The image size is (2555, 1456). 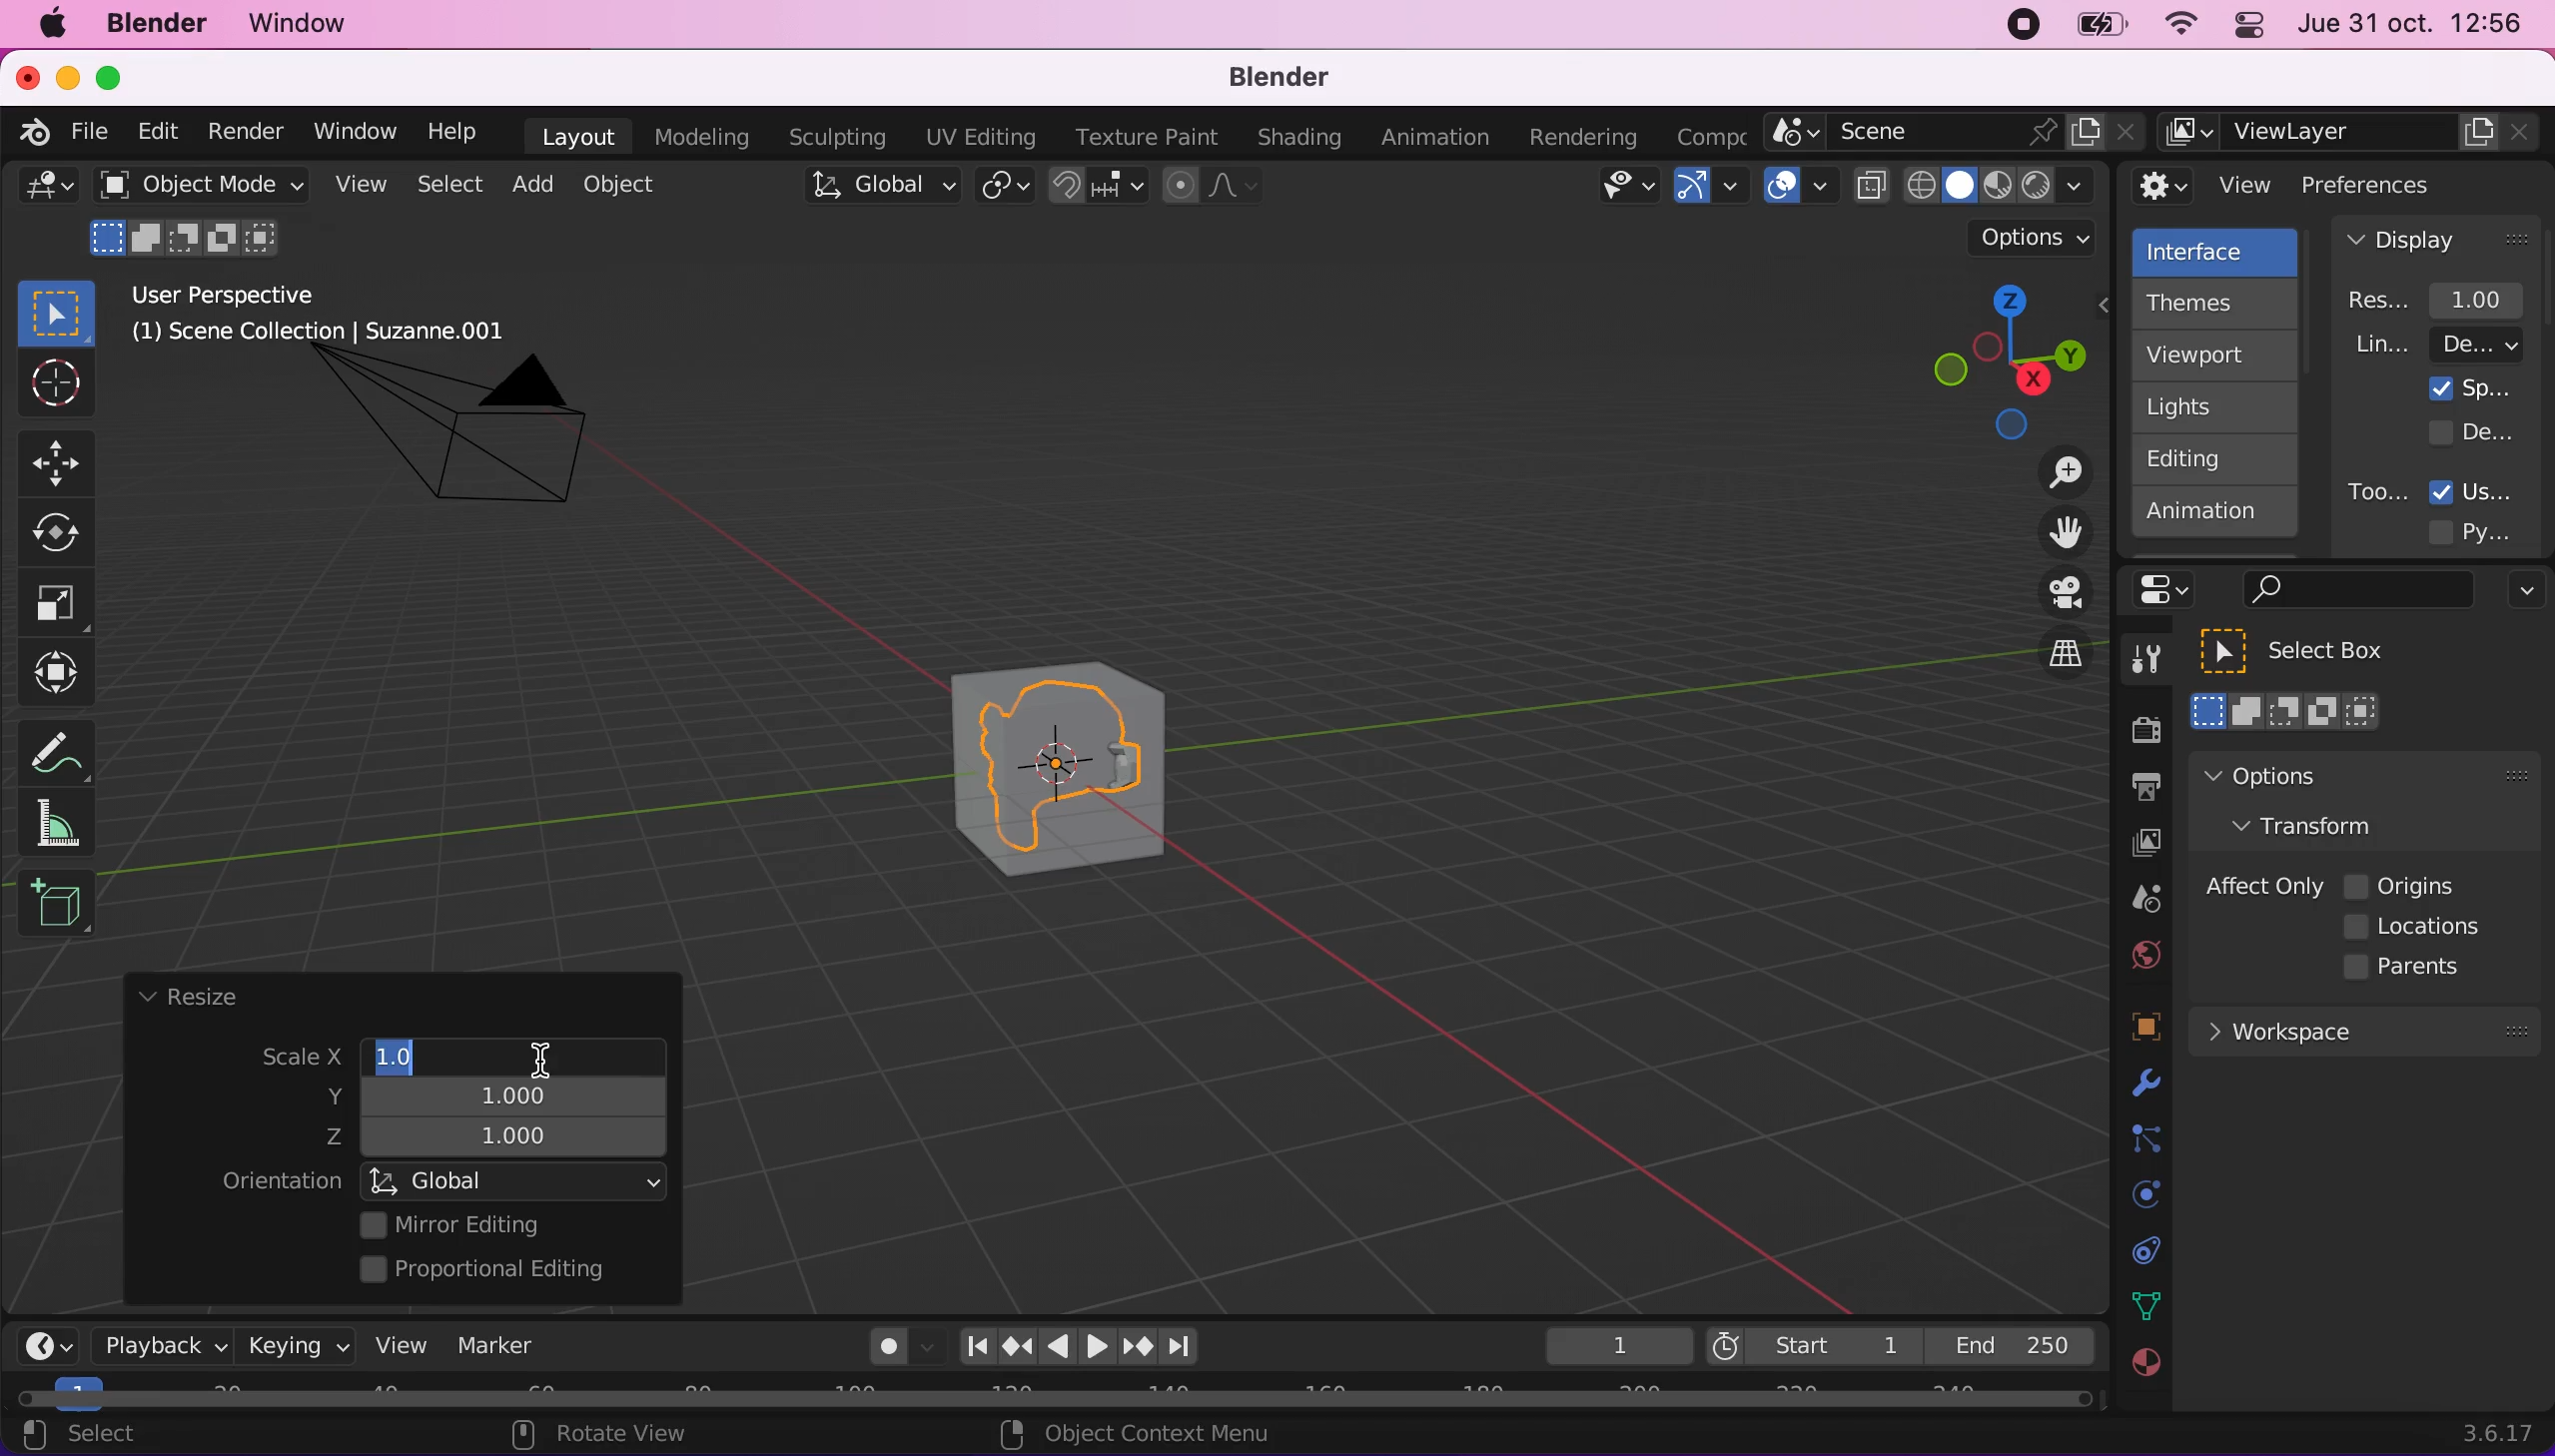 I want to click on zoom in/out the view, so click(x=2055, y=472).